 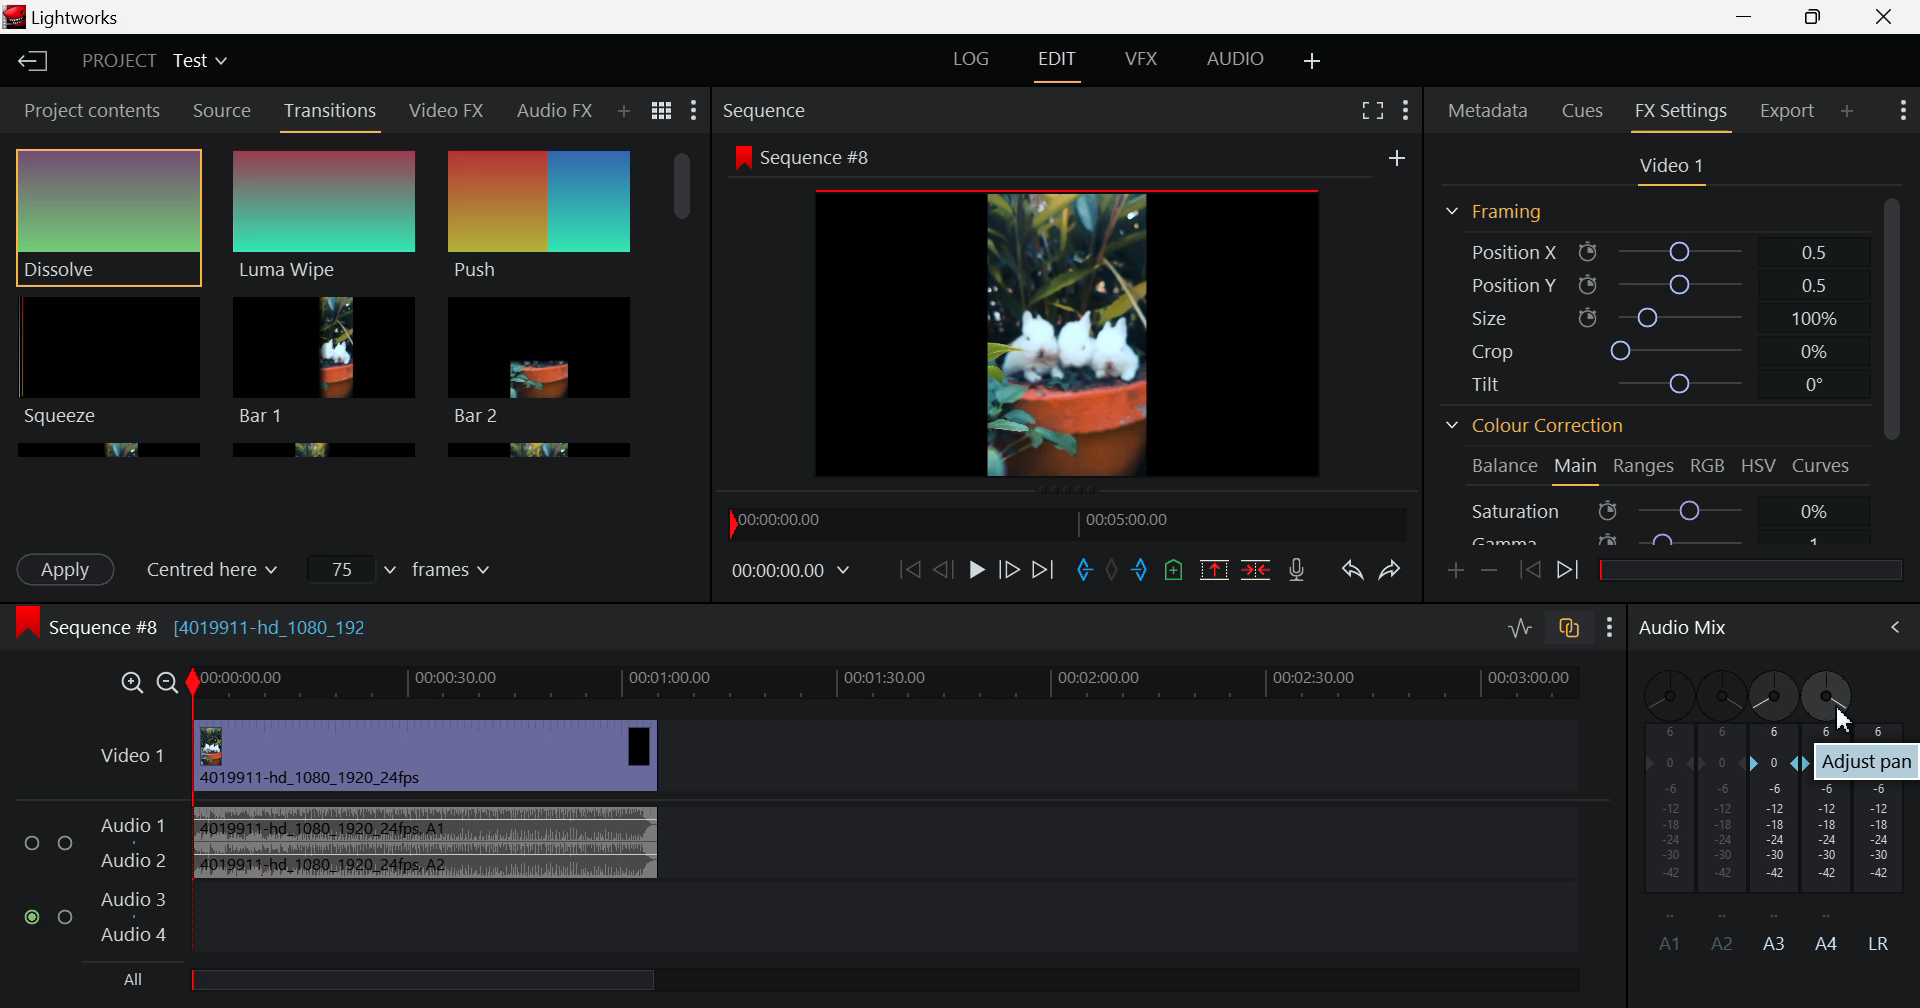 I want to click on Add Layout, so click(x=1310, y=60).